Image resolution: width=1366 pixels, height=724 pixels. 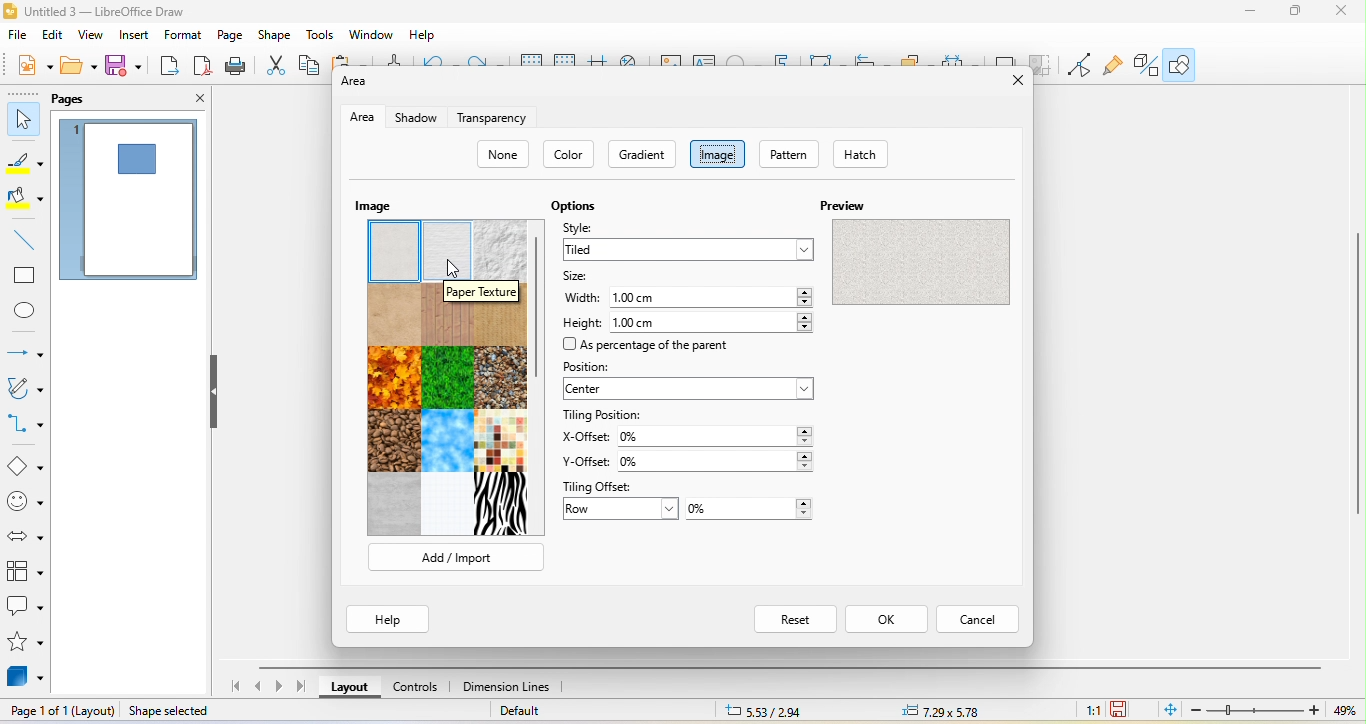 I want to click on zoom and pan, so click(x=632, y=61).